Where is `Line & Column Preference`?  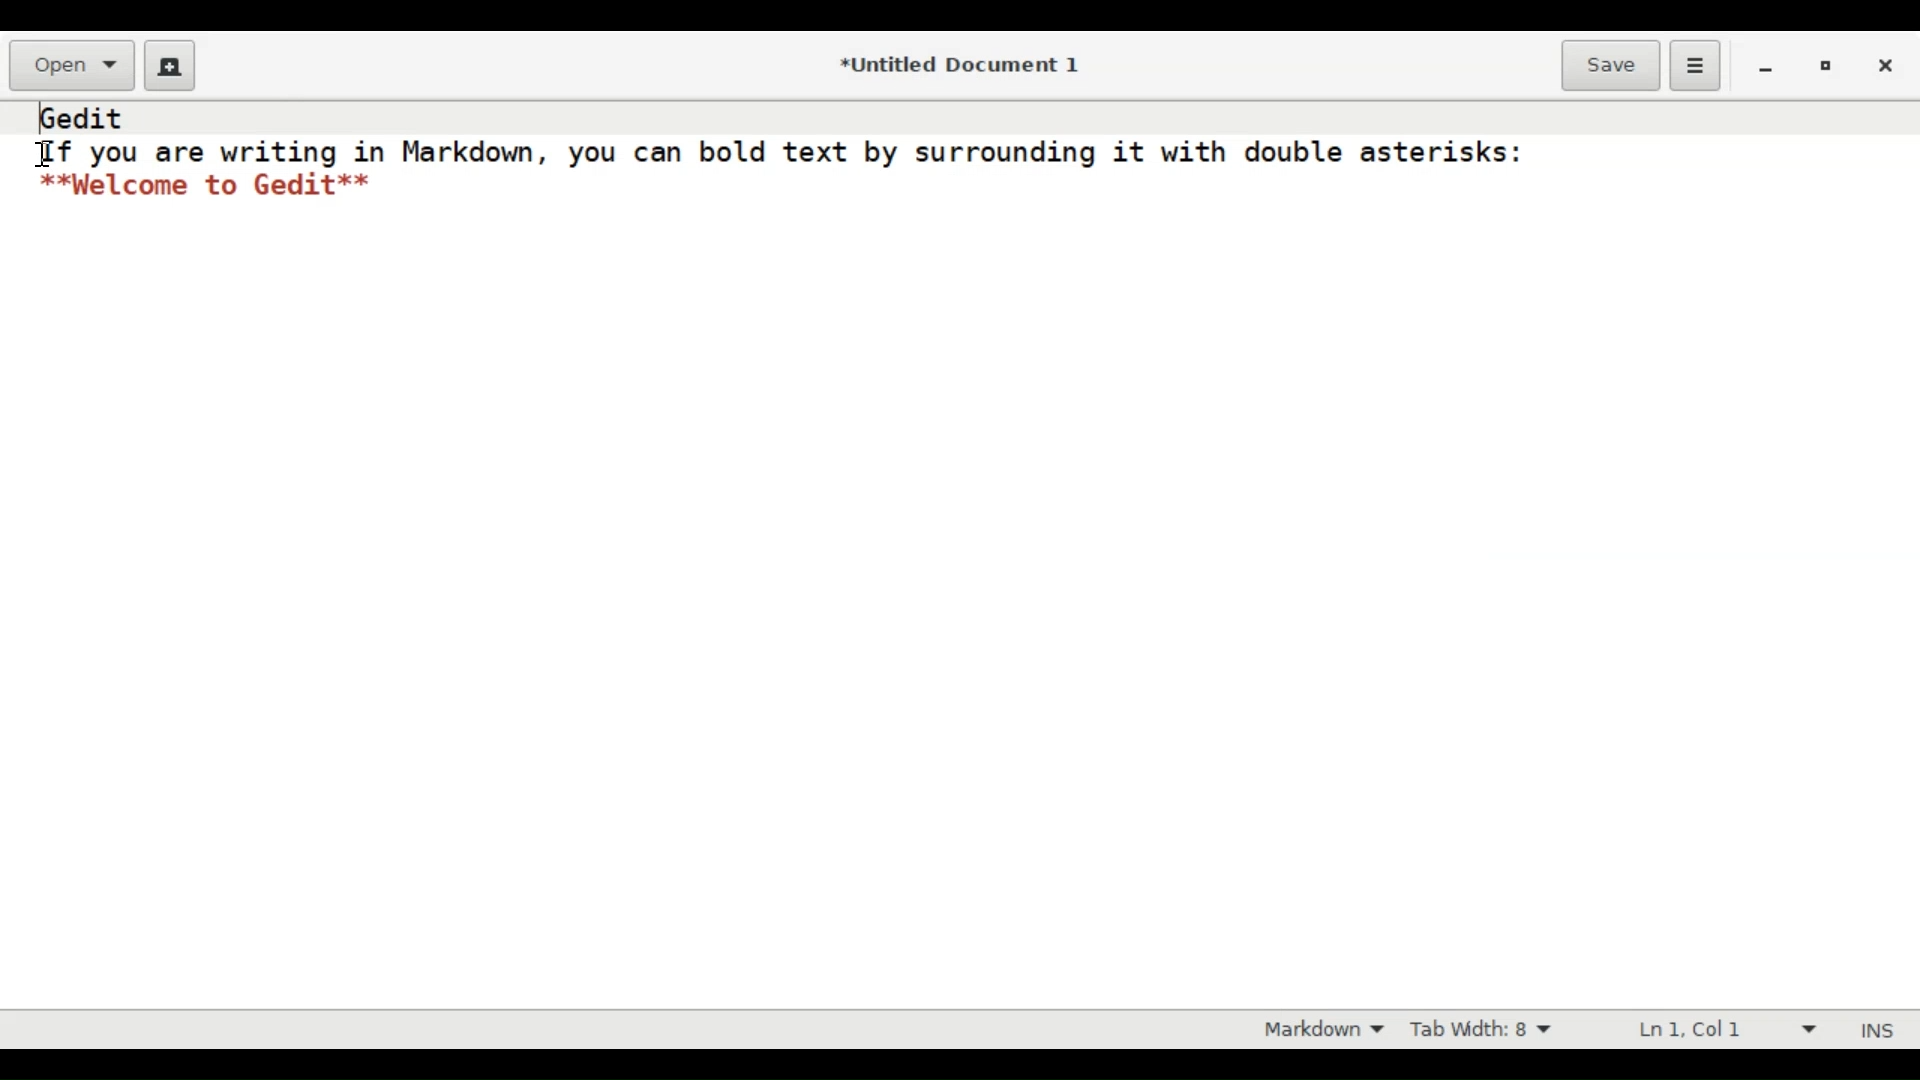
Line & Column Preference is located at coordinates (1720, 1030).